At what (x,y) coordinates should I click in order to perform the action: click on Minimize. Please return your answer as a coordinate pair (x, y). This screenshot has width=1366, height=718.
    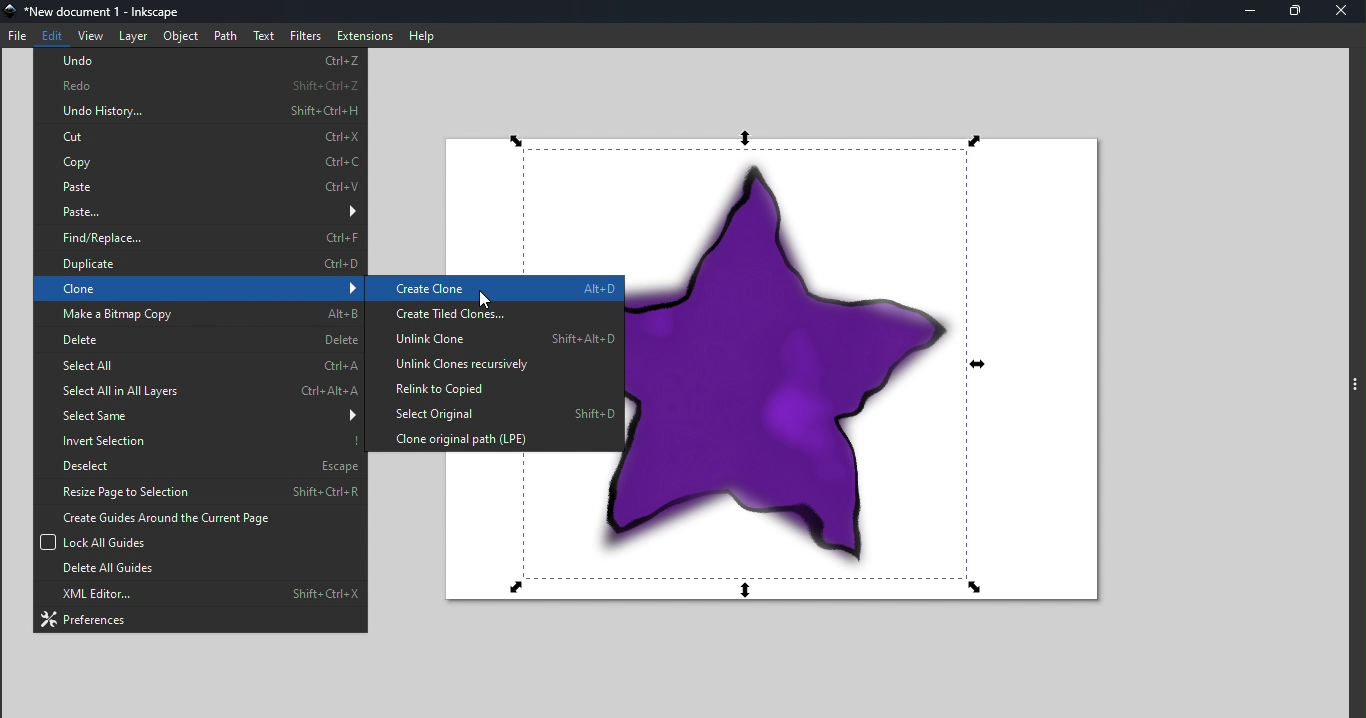
    Looking at the image, I should click on (1248, 11).